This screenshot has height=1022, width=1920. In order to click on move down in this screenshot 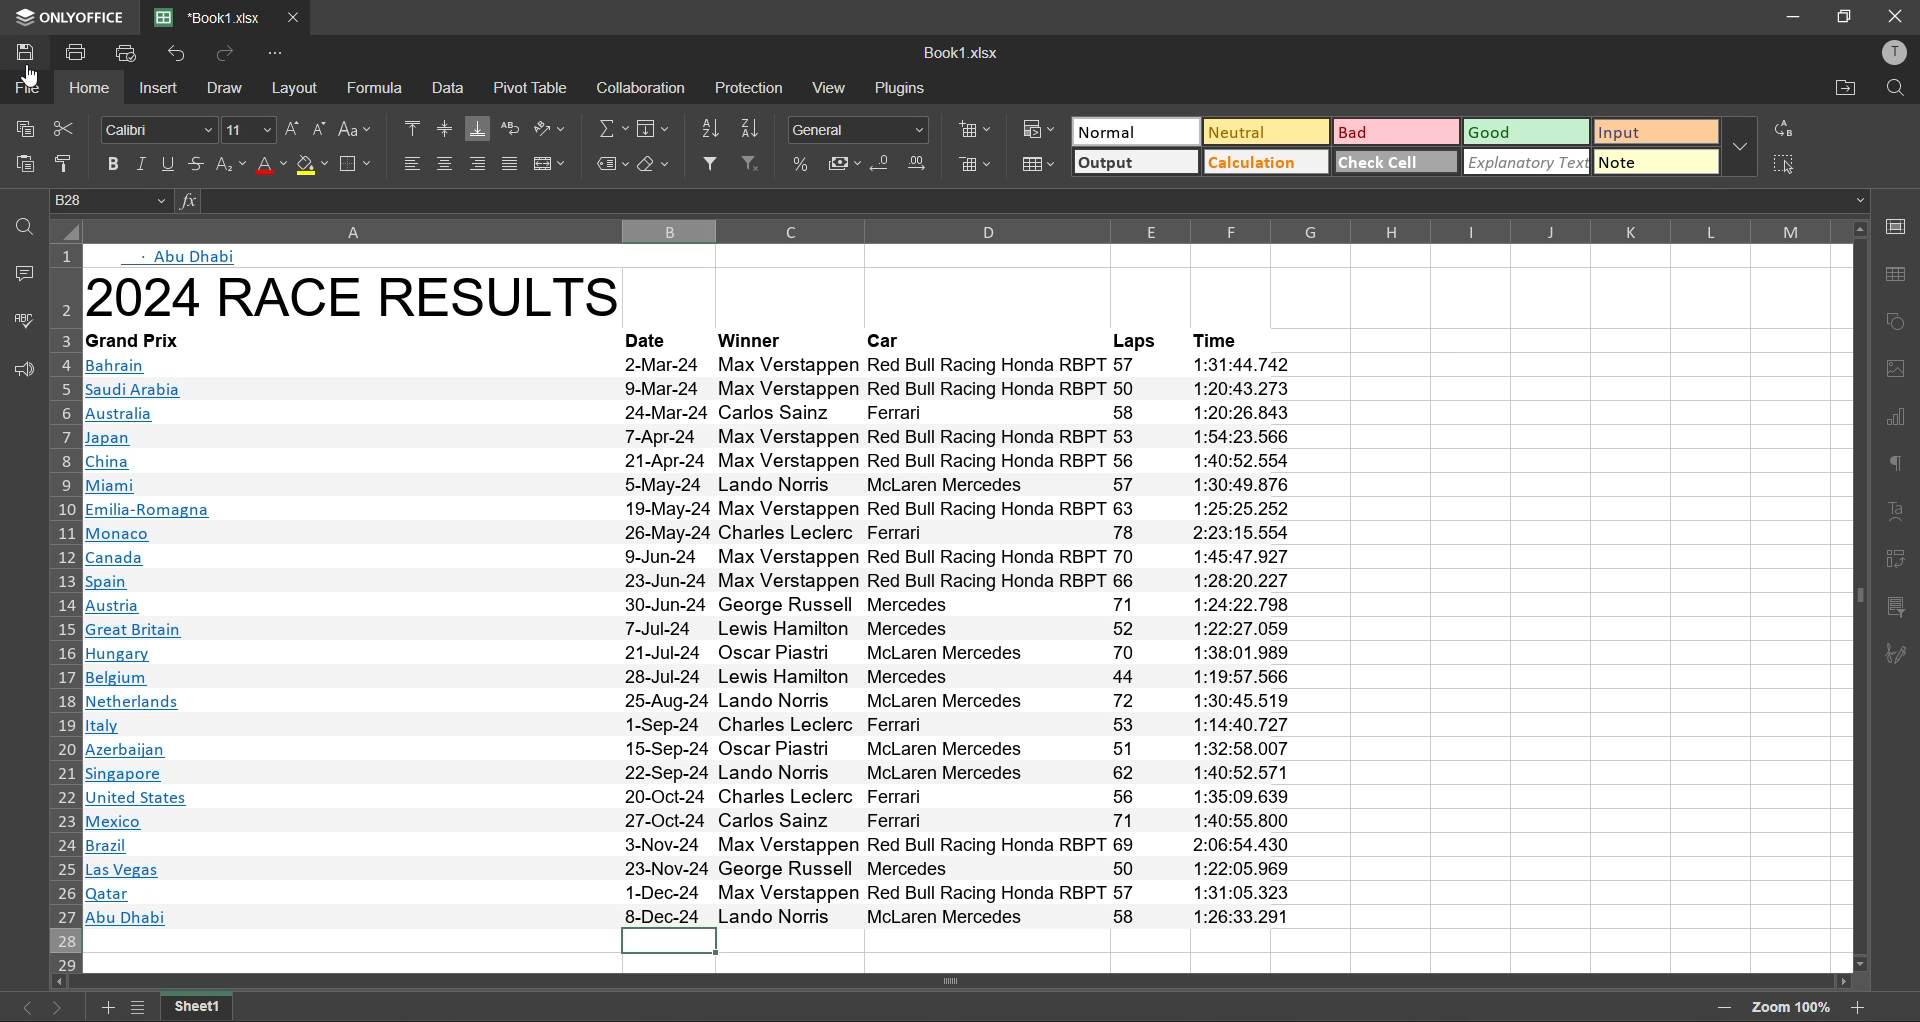, I will do `click(1858, 965)`.